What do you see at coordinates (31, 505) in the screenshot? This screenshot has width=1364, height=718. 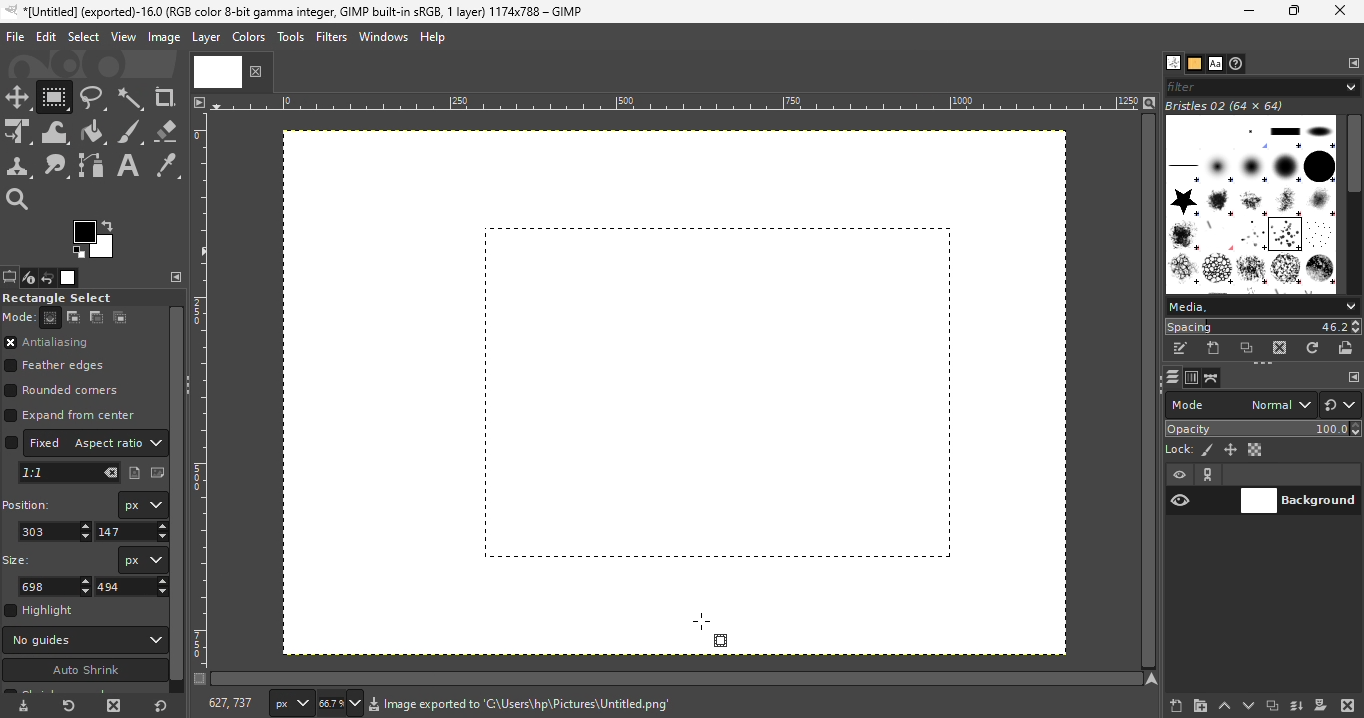 I see `Position:` at bounding box center [31, 505].